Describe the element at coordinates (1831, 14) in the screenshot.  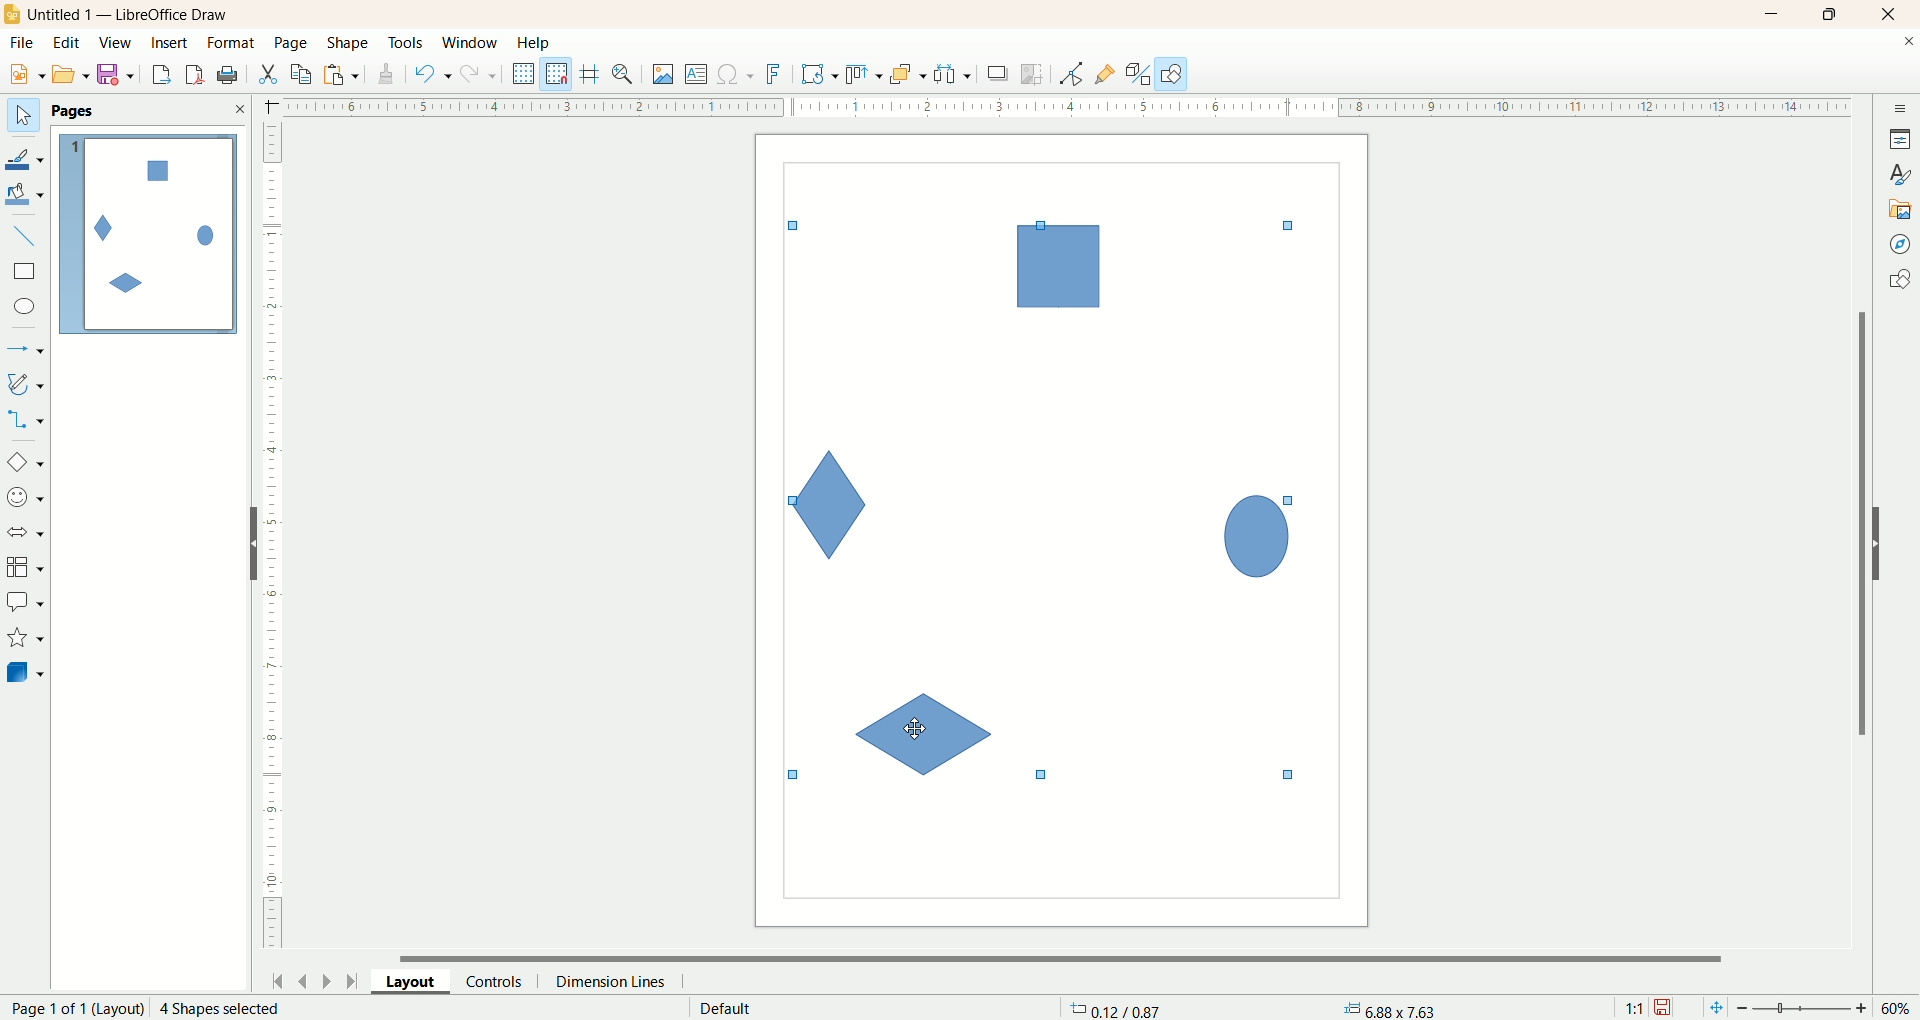
I see `maximize` at that location.